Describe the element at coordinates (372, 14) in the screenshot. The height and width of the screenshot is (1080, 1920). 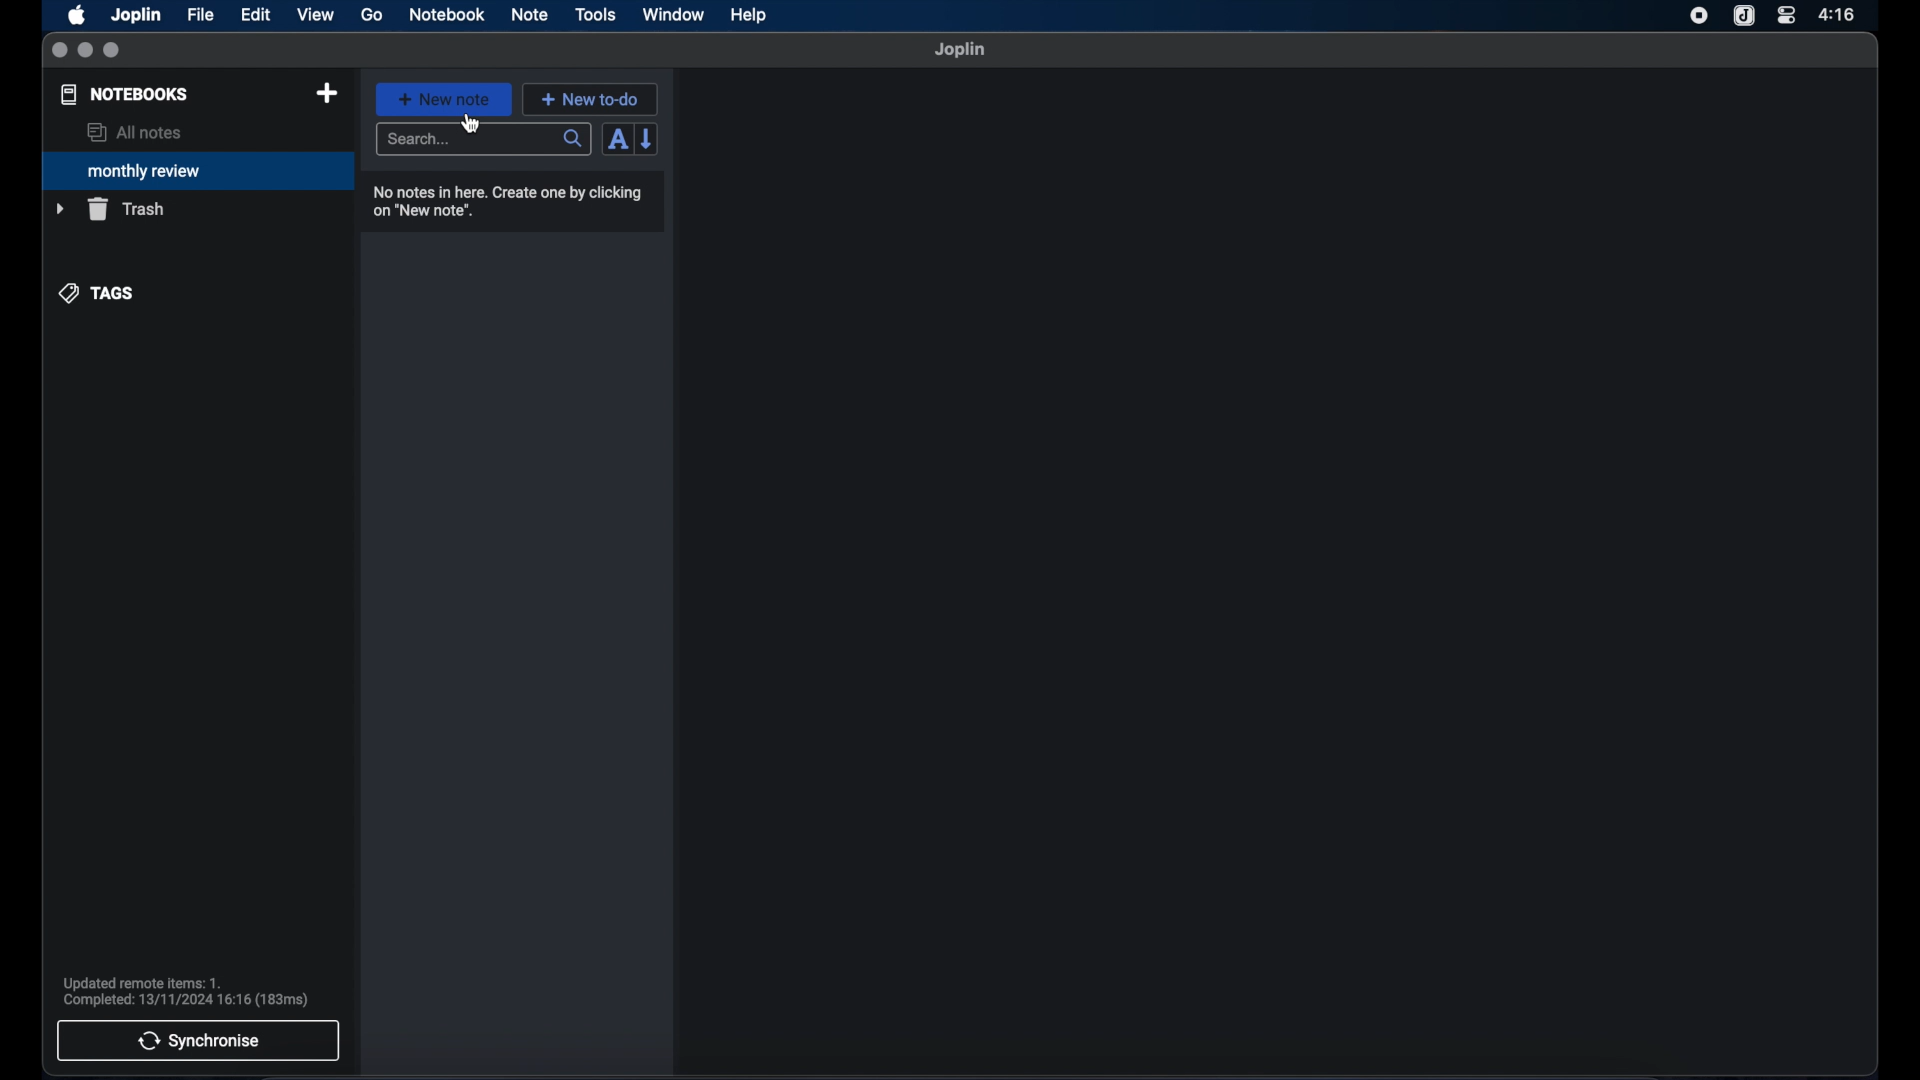
I see `go` at that location.